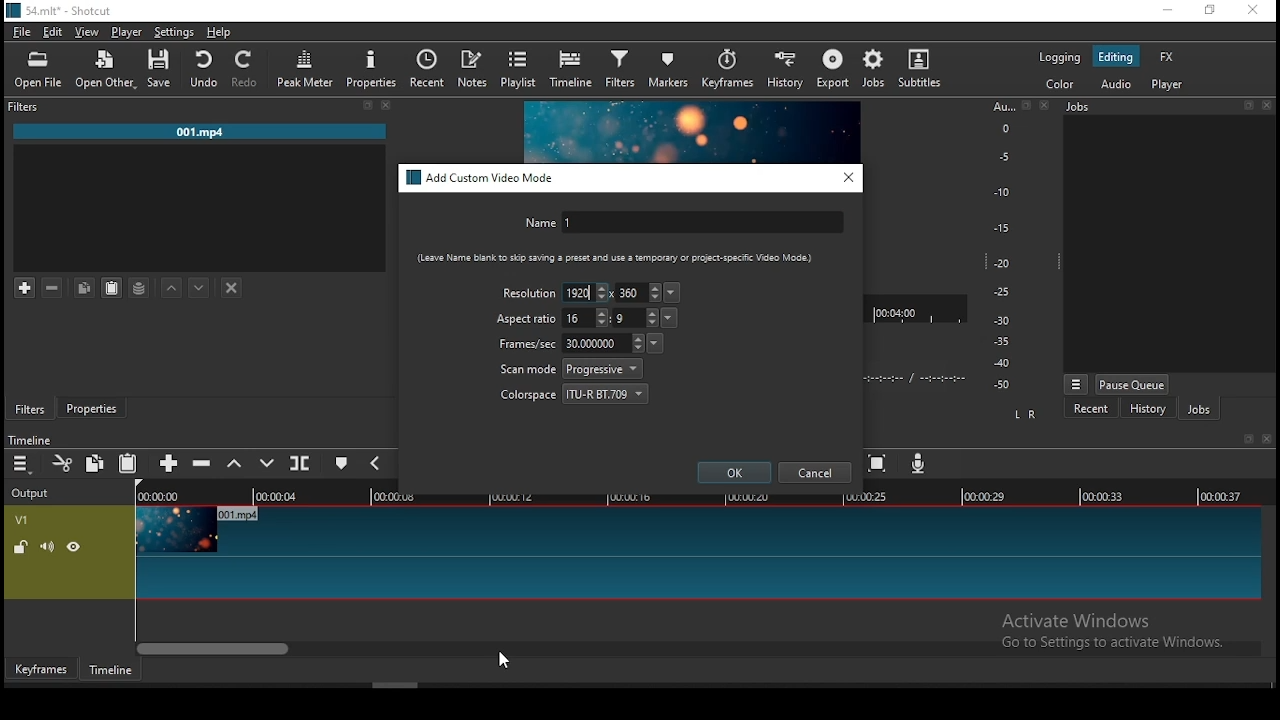  Describe the element at coordinates (635, 317) in the screenshot. I see `height` at that location.